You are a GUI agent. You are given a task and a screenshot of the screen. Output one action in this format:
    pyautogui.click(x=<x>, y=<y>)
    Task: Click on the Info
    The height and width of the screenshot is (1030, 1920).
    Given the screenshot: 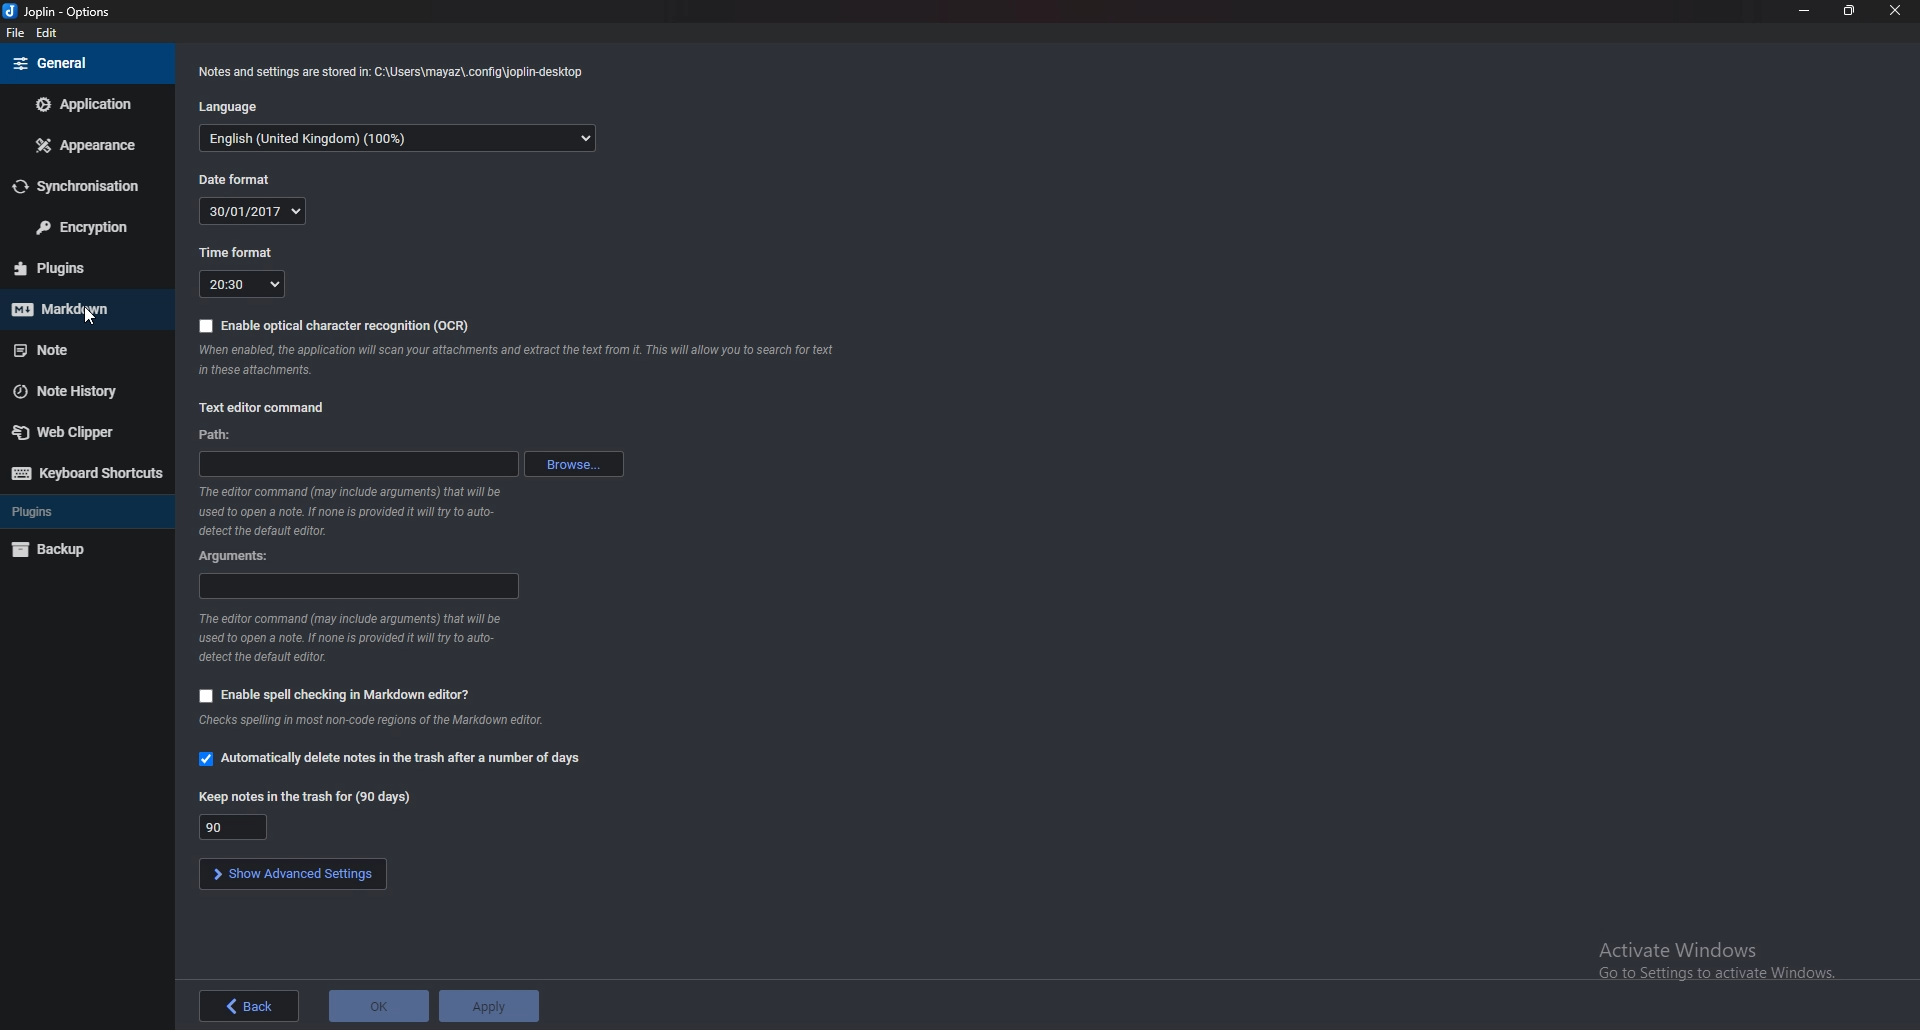 What is the action you would take?
    pyautogui.click(x=388, y=71)
    